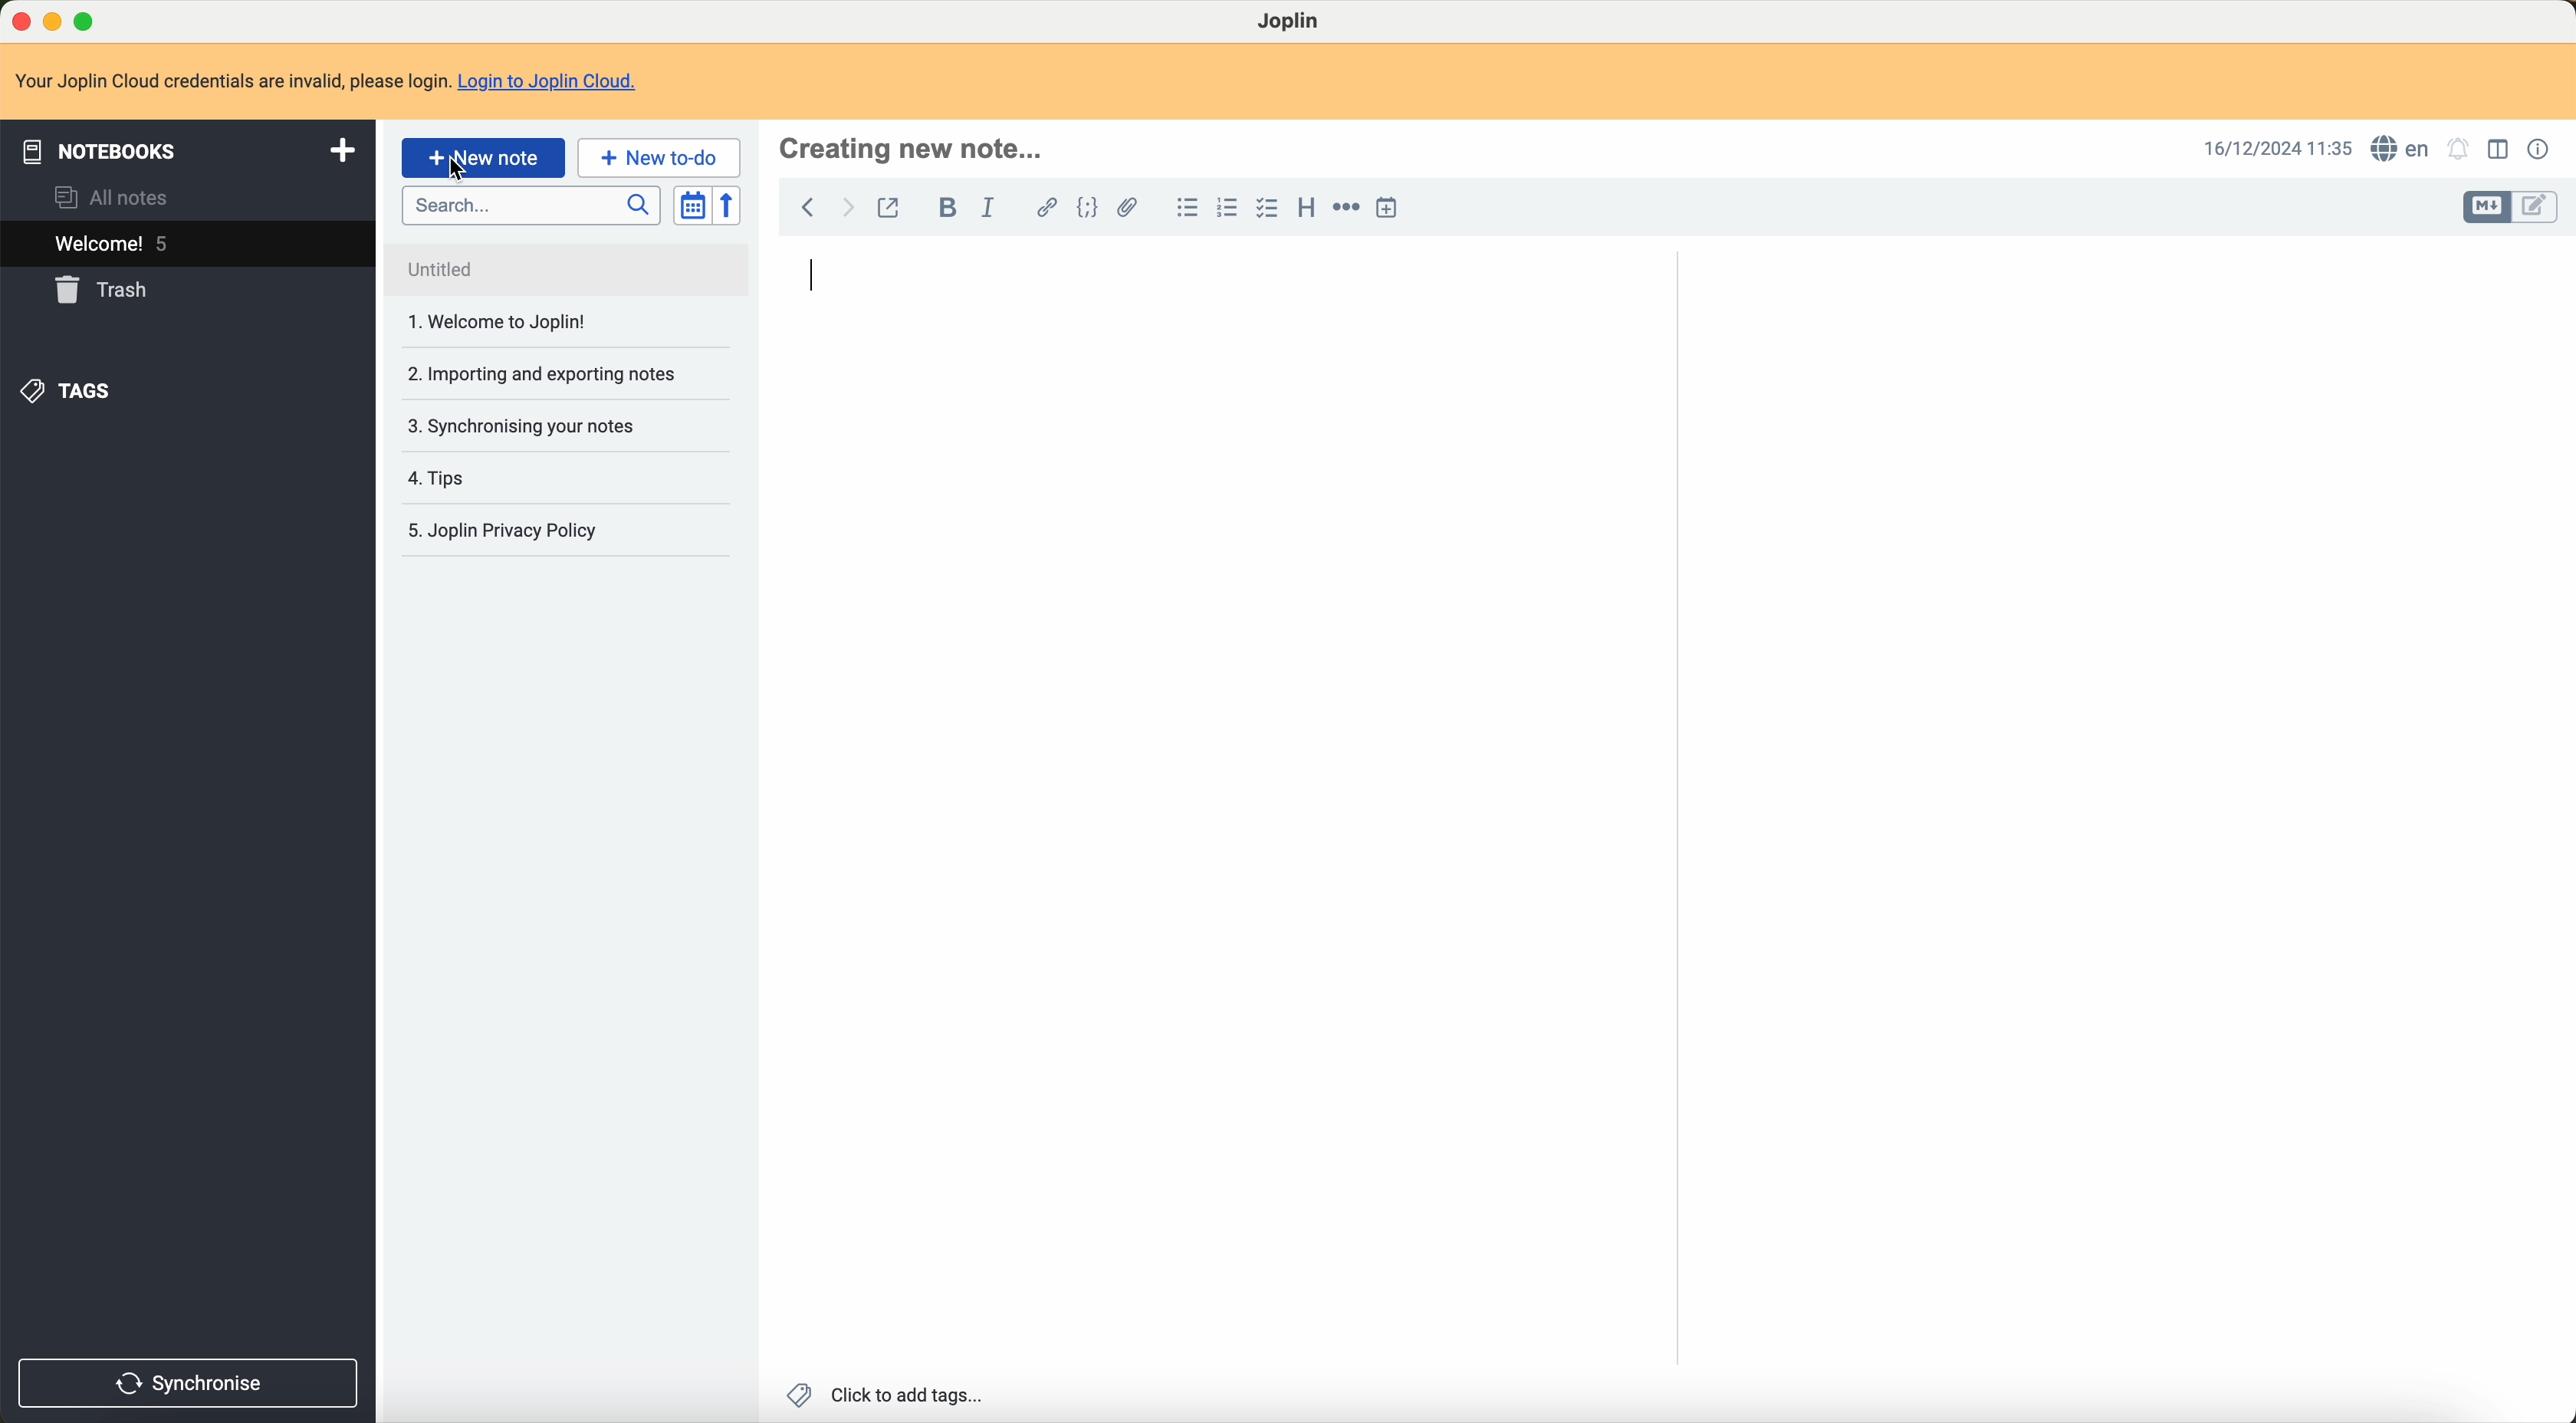 This screenshot has width=2576, height=1423. Describe the element at coordinates (2540, 149) in the screenshot. I see `note properties` at that location.